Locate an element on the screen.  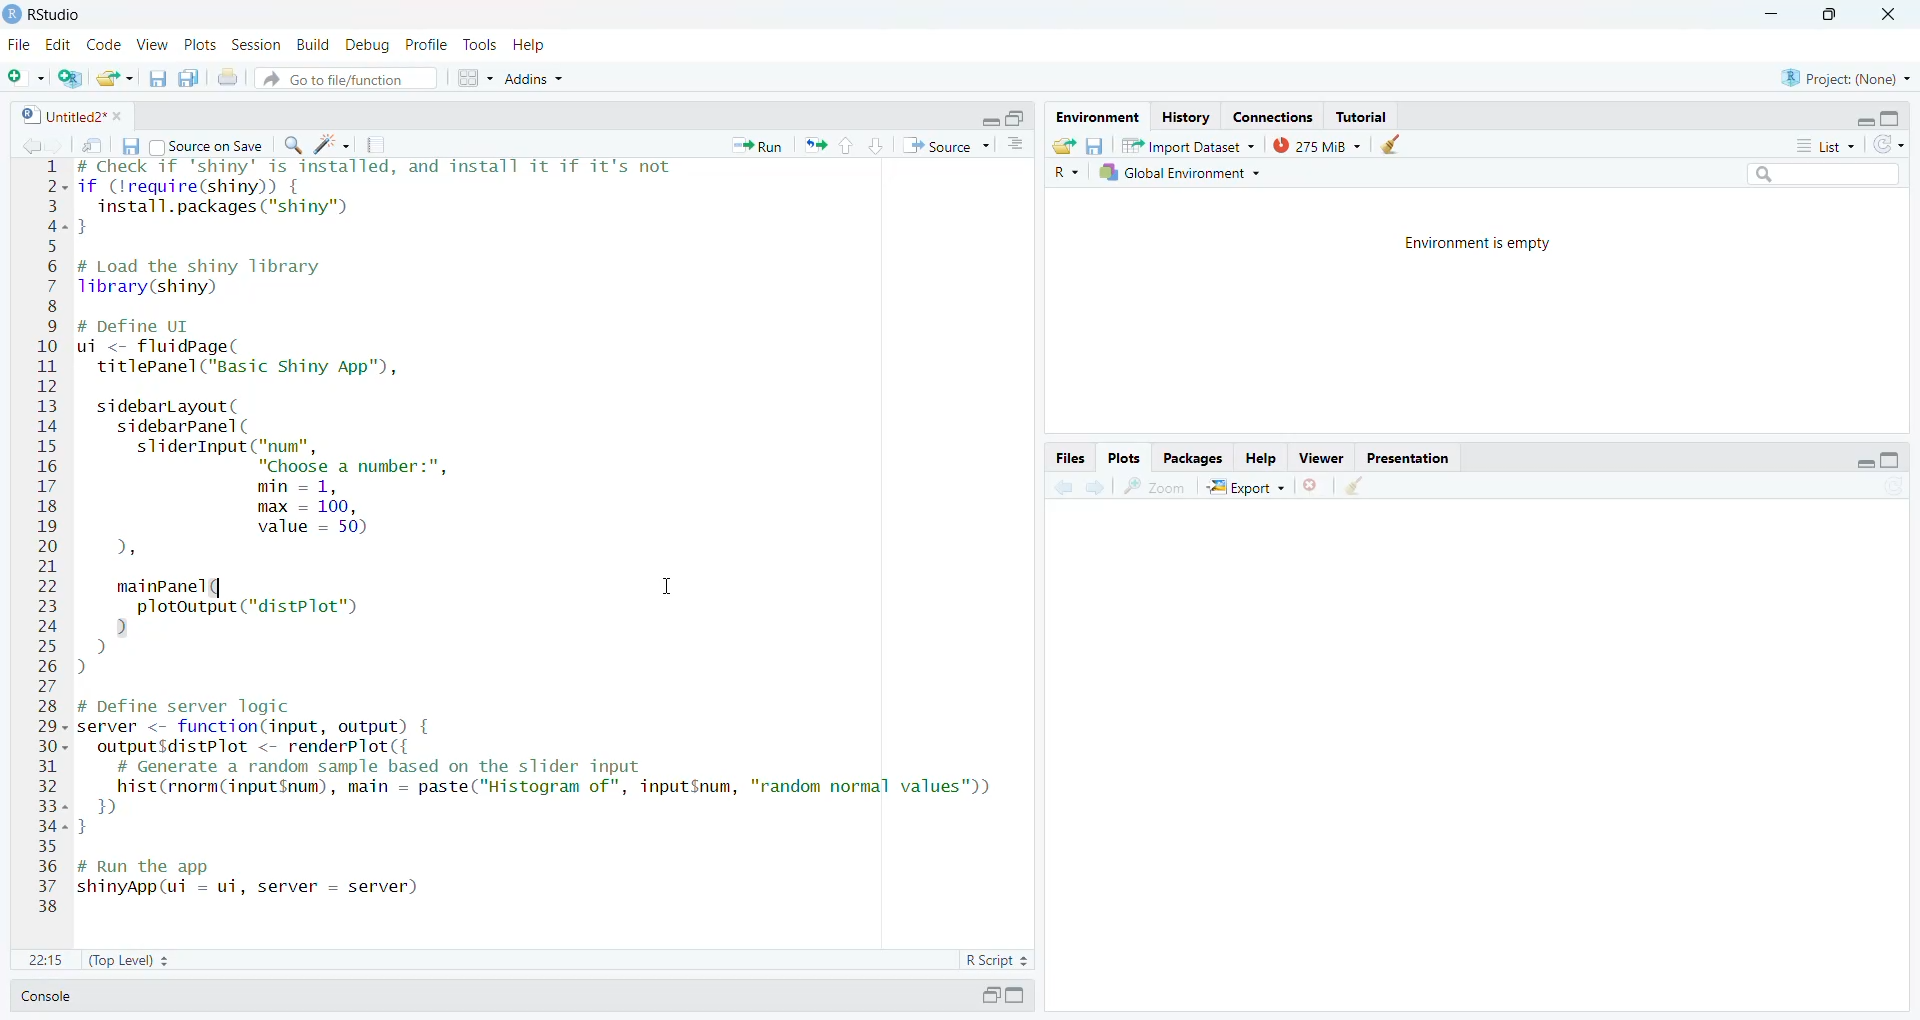
Import Dataset is located at coordinates (1190, 146).